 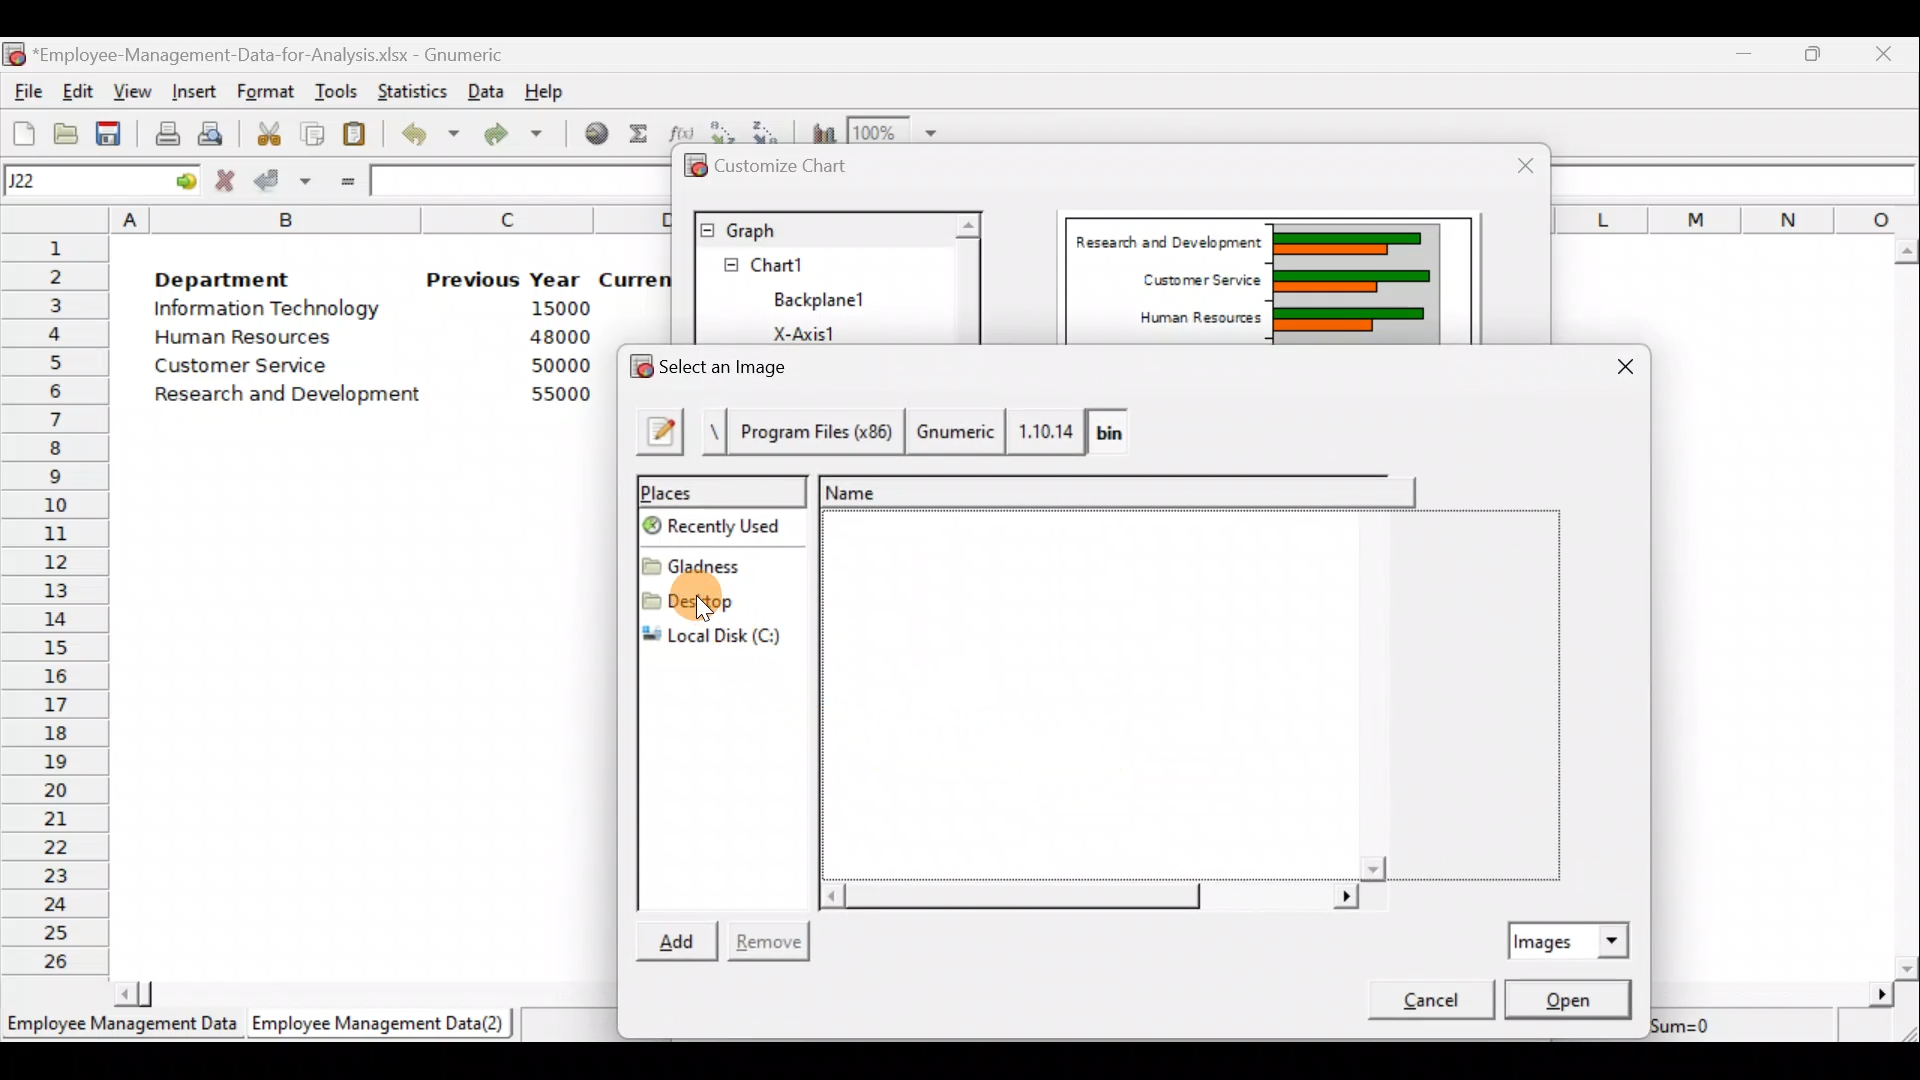 What do you see at coordinates (722, 636) in the screenshot?
I see `Local disk` at bounding box center [722, 636].